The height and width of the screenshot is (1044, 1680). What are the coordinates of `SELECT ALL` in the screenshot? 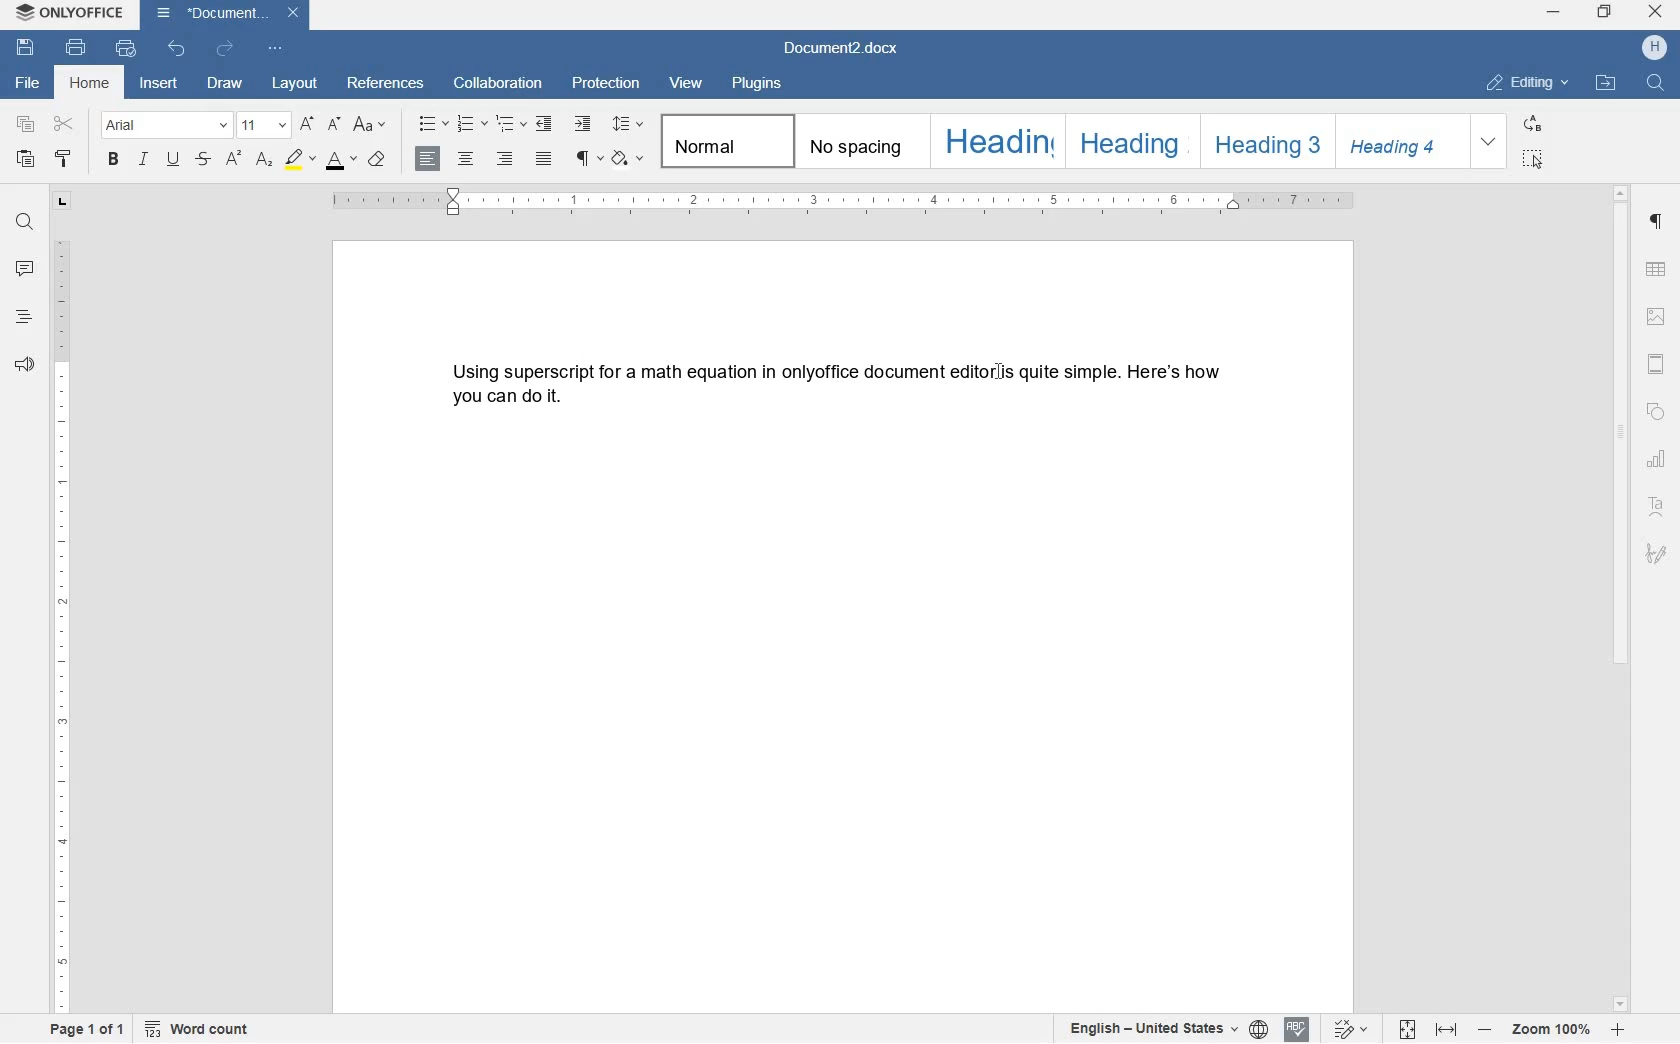 It's located at (1533, 161).